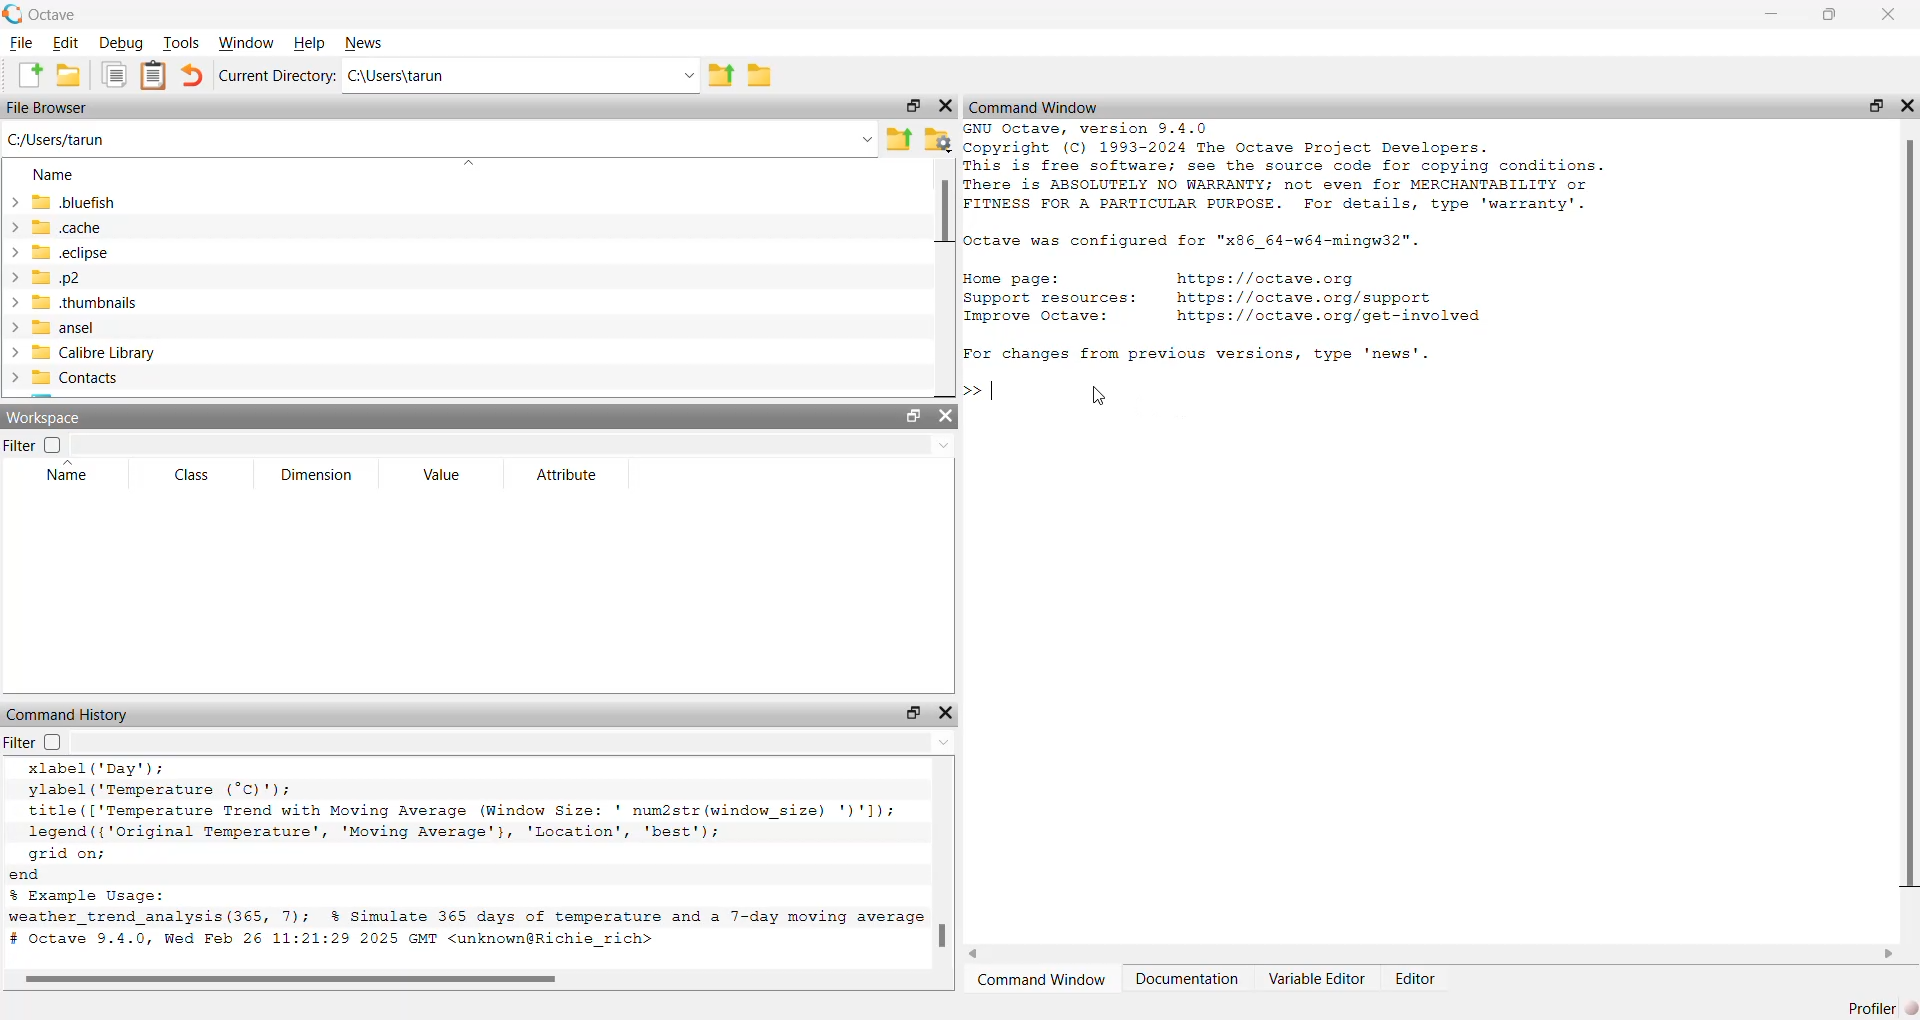 The width and height of the screenshot is (1920, 1020). Describe the element at coordinates (114, 75) in the screenshot. I see `copy` at that location.